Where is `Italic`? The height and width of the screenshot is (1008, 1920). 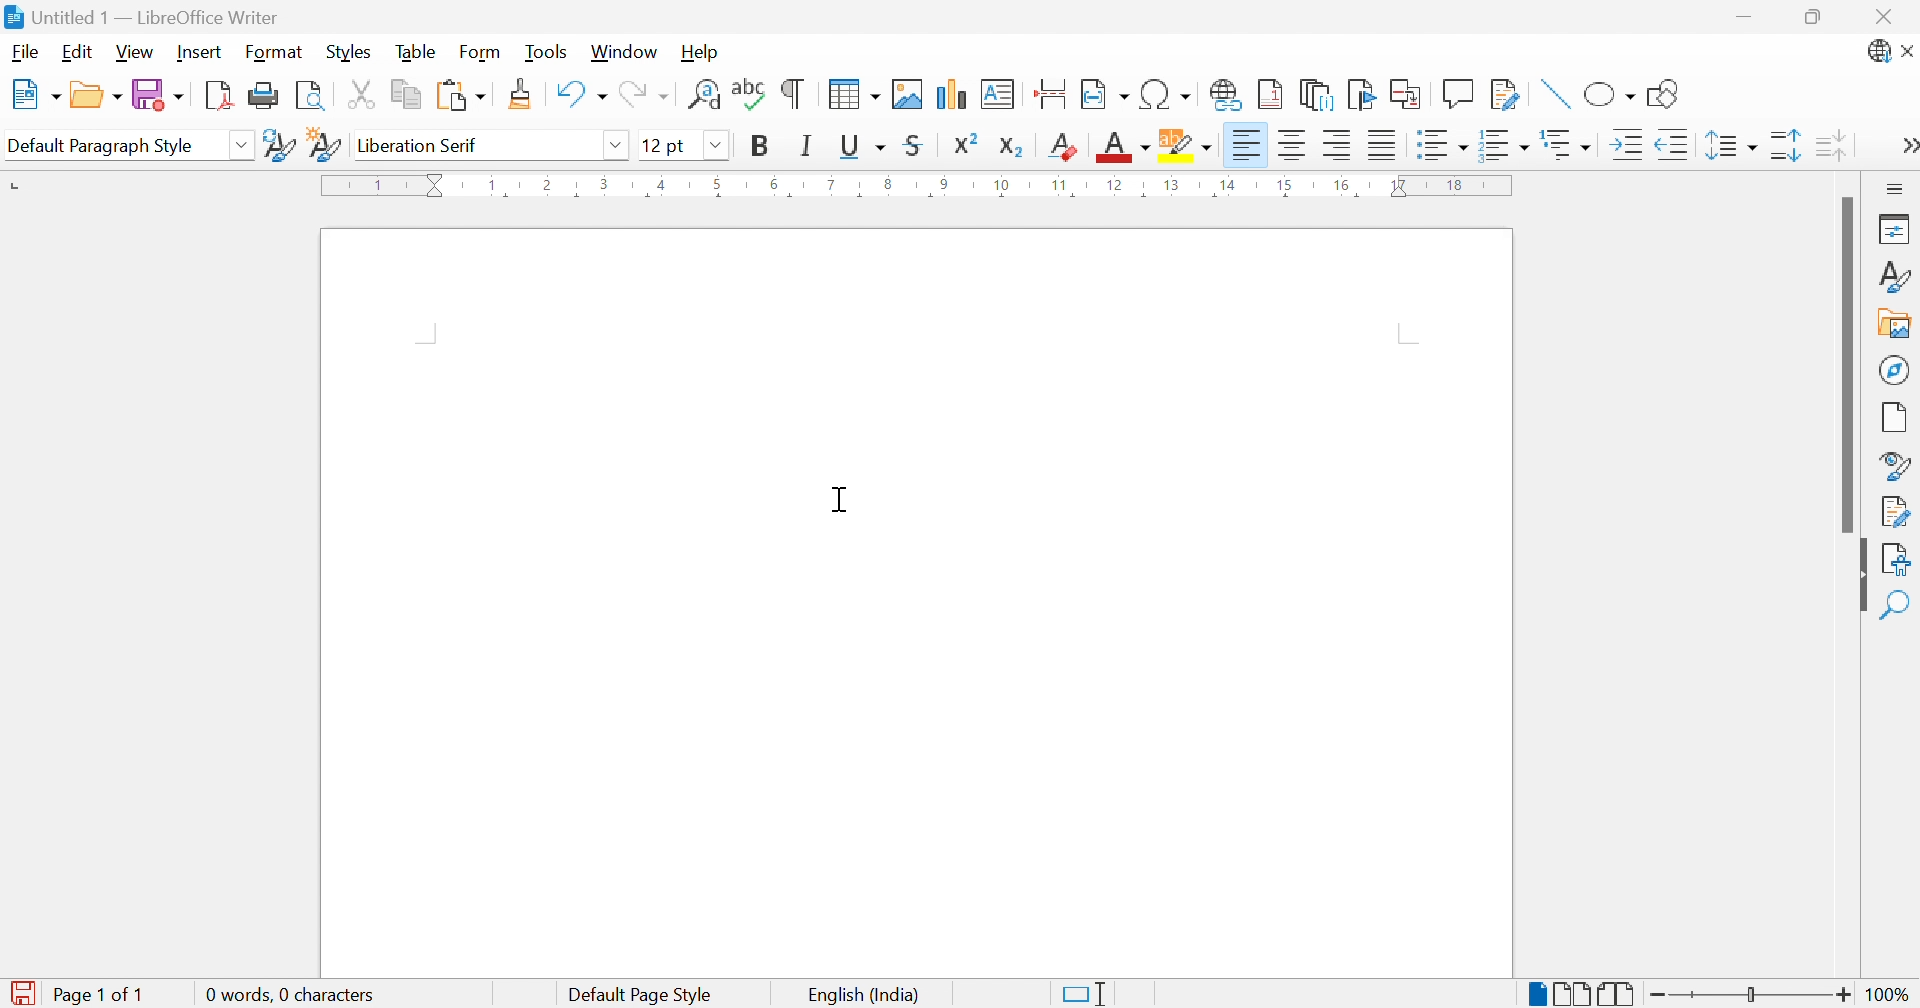
Italic is located at coordinates (807, 145).